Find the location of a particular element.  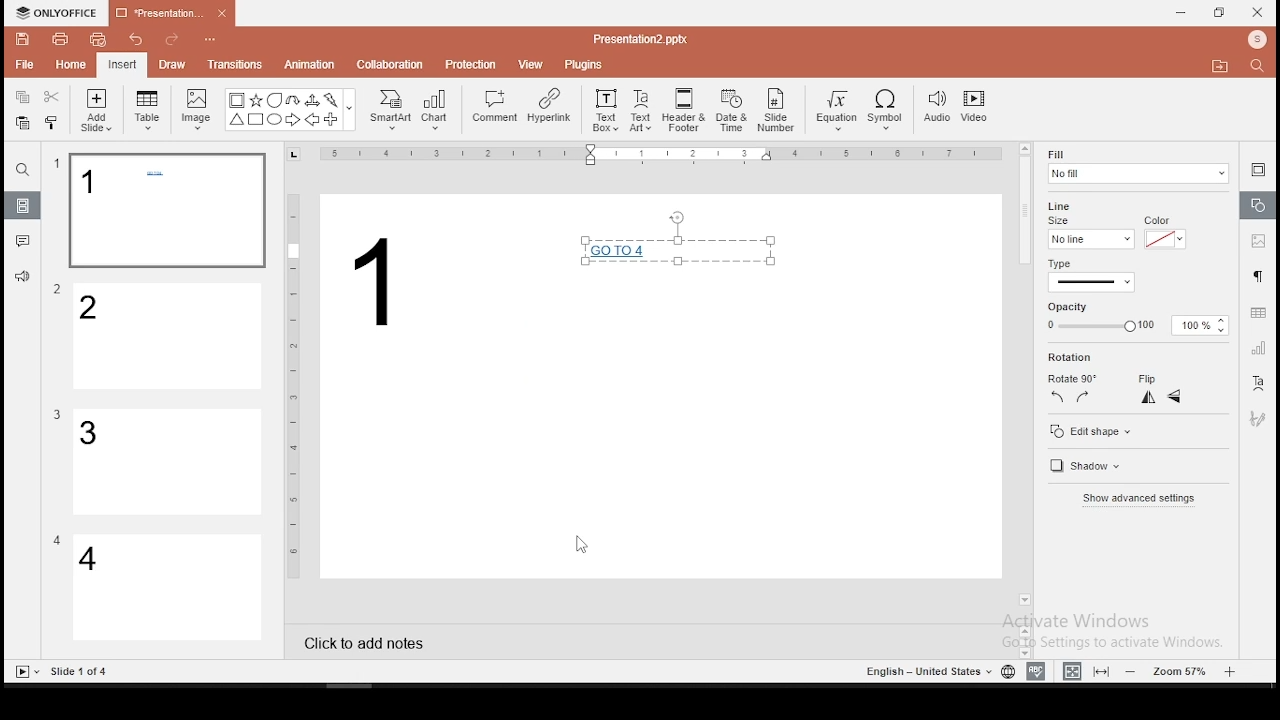

table settings is located at coordinates (1256, 313).